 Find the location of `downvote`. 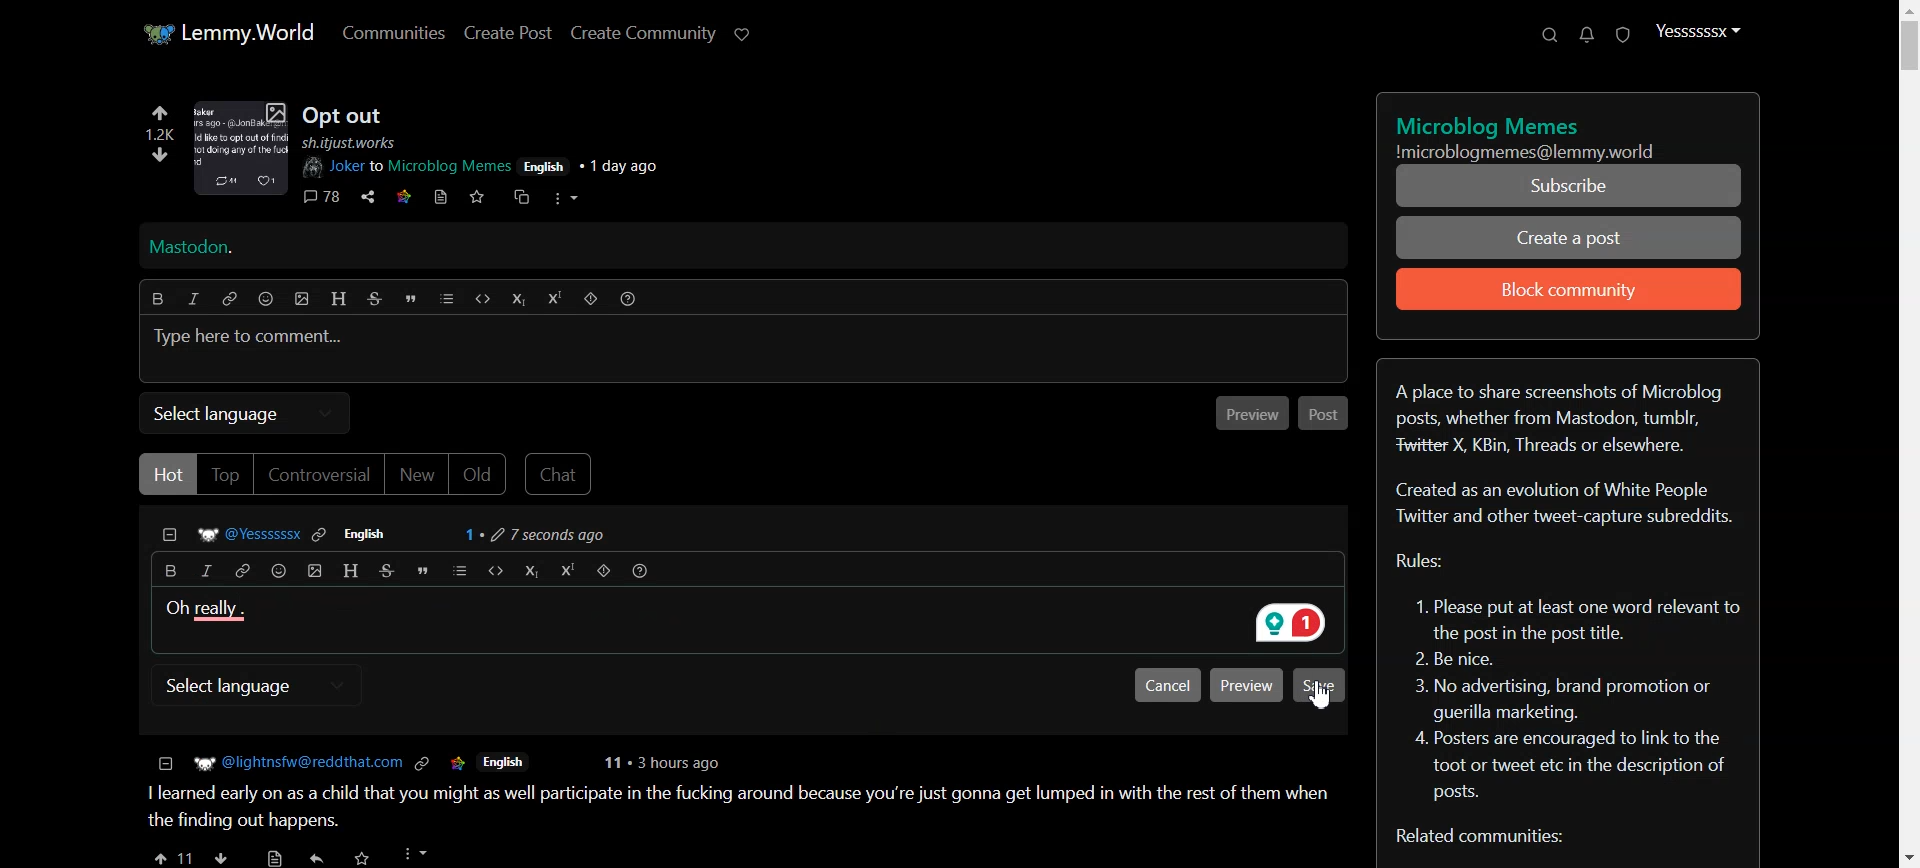

downvote is located at coordinates (222, 853).